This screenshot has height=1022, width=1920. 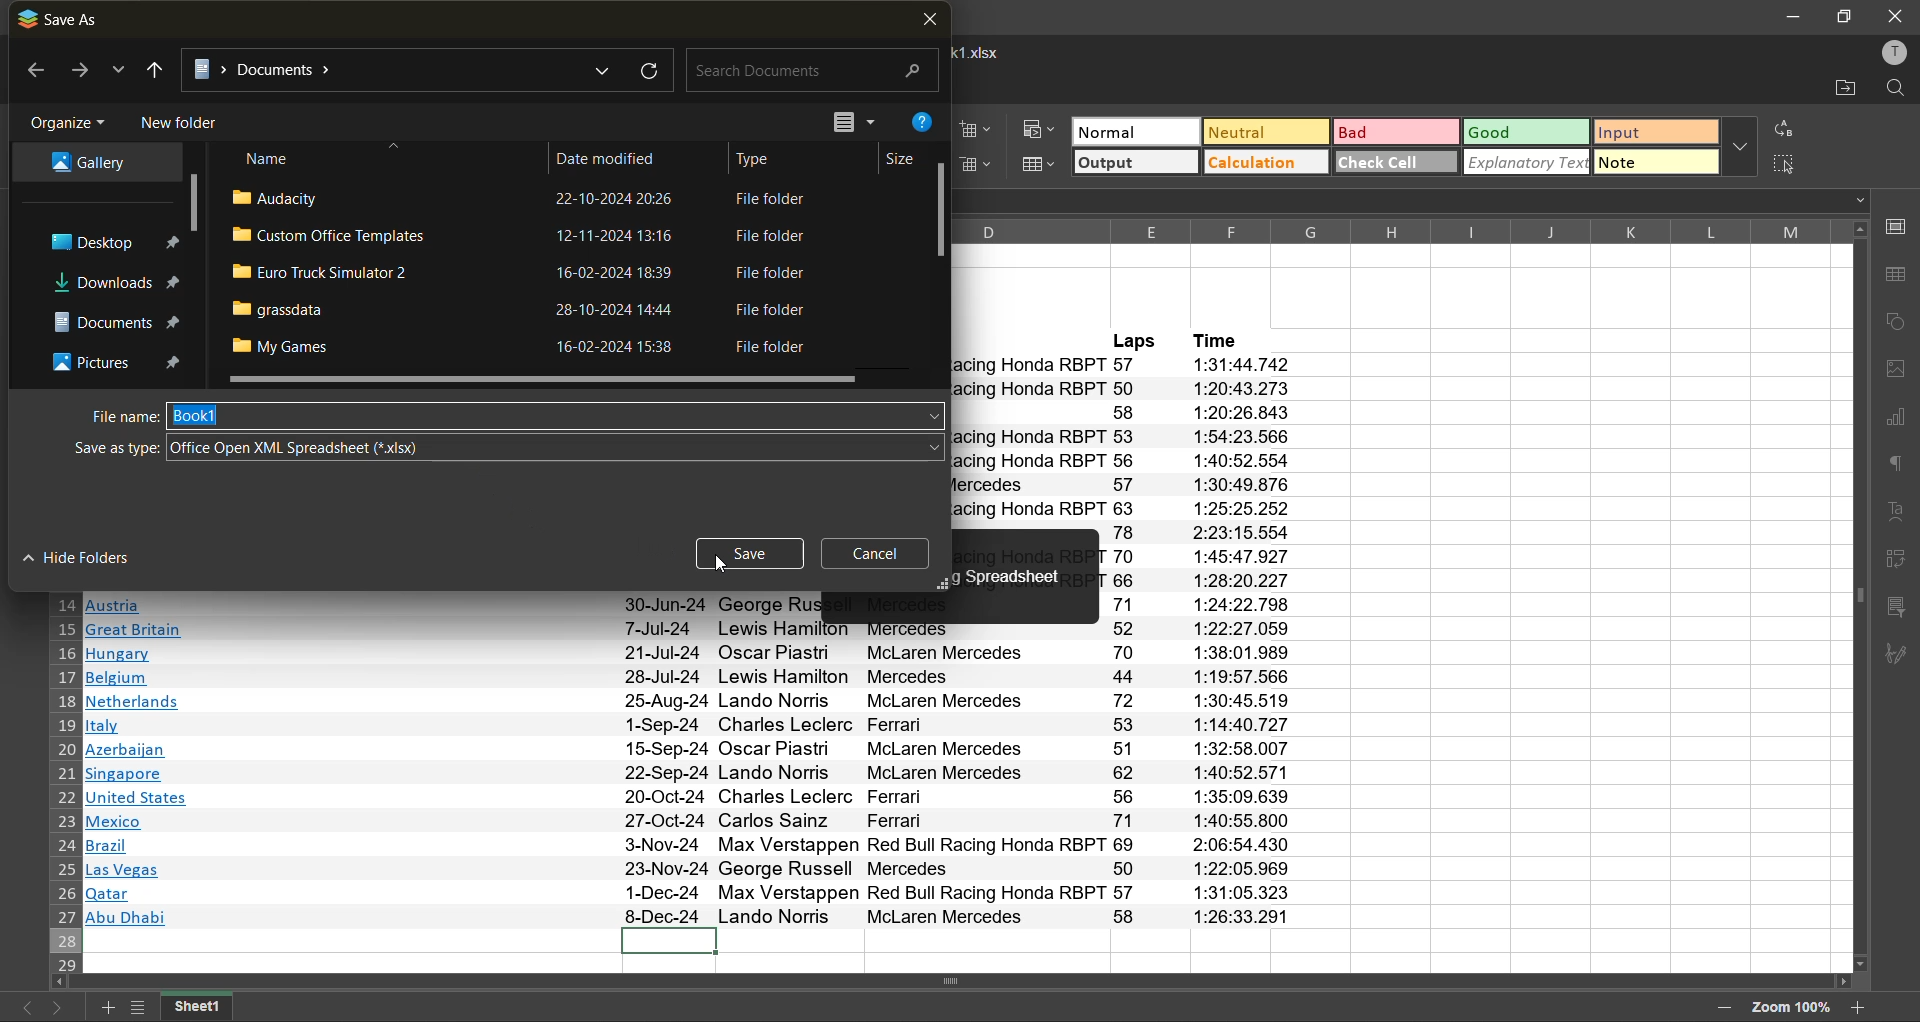 What do you see at coordinates (690, 677) in the screenshot?
I see `ill Belgium 28-Jul-24 Lewis Hamilton Mercedes 44 1:19:57.566` at bounding box center [690, 677].